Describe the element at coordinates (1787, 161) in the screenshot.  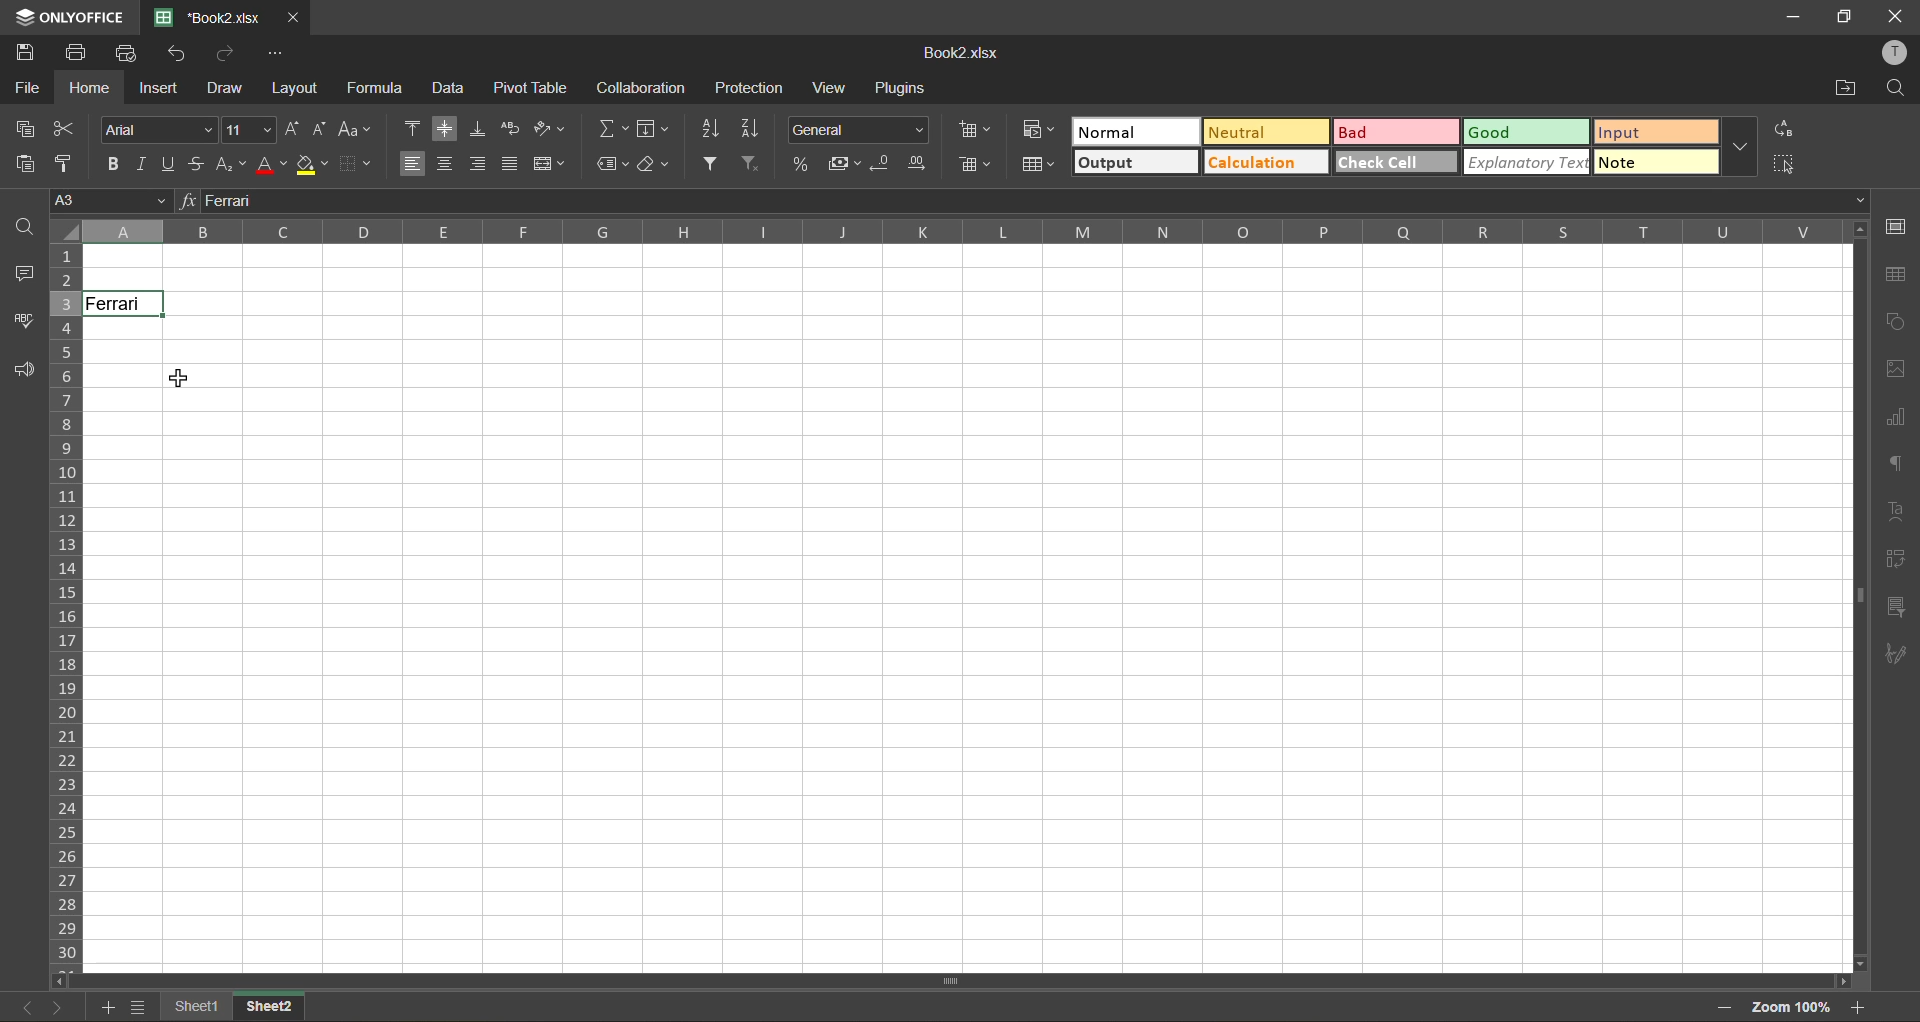
I see `select cell` at that location.